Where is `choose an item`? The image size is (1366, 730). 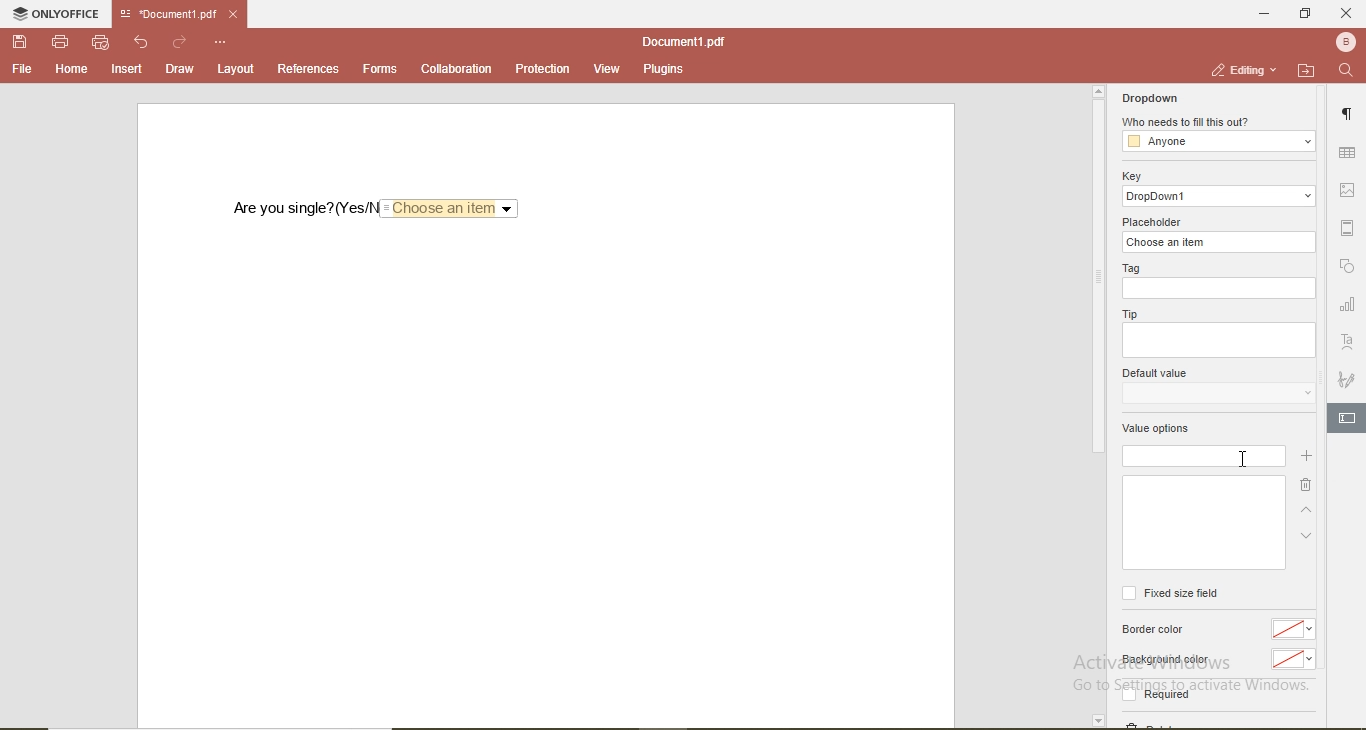 choose an item is located at coordinates (1216, 243).